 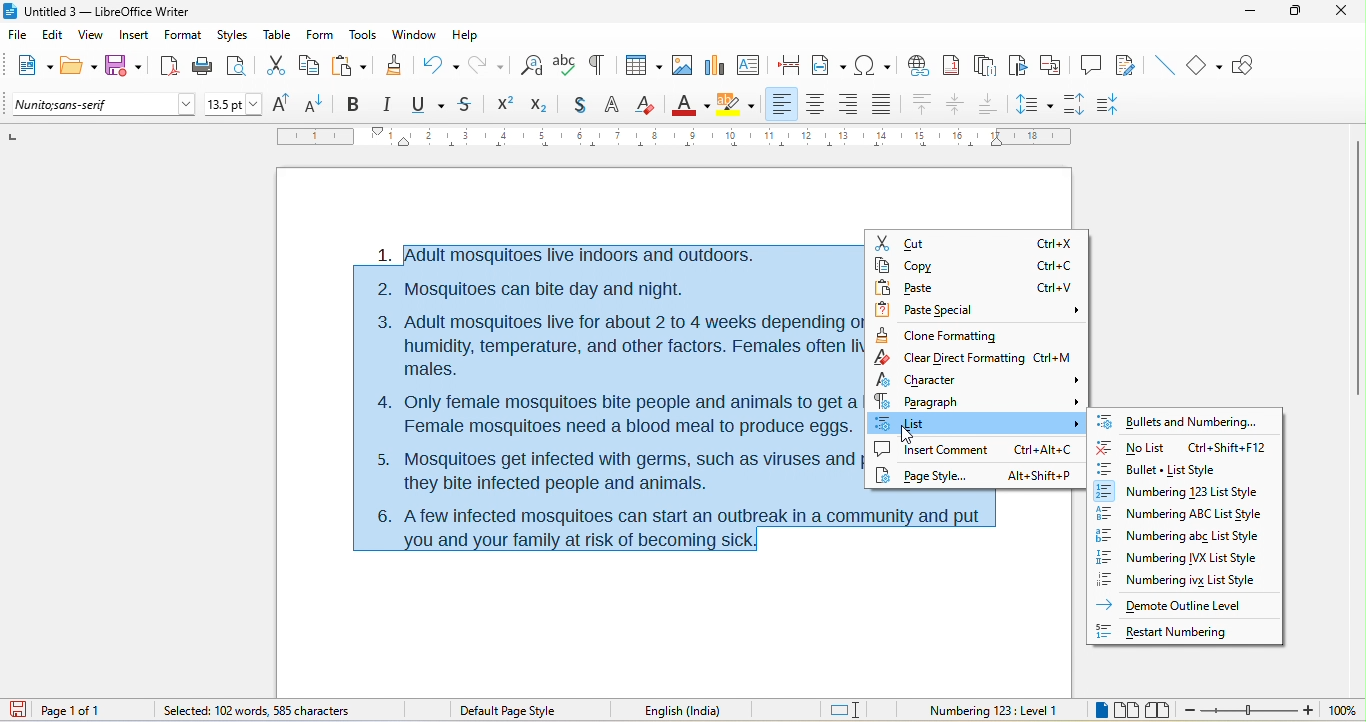 I want to click on numbering abc list style, so click(x=1181, y=515).